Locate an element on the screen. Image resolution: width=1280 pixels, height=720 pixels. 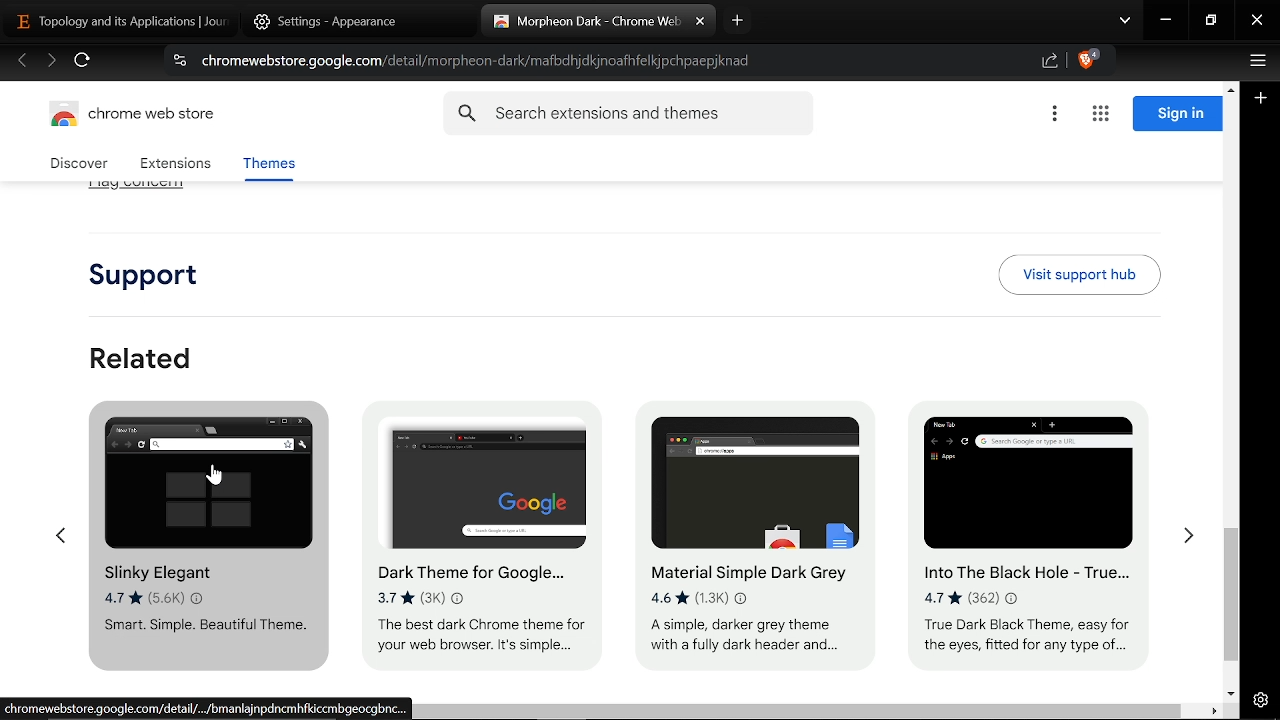
Sign in is located at coordinates (1177, 114).